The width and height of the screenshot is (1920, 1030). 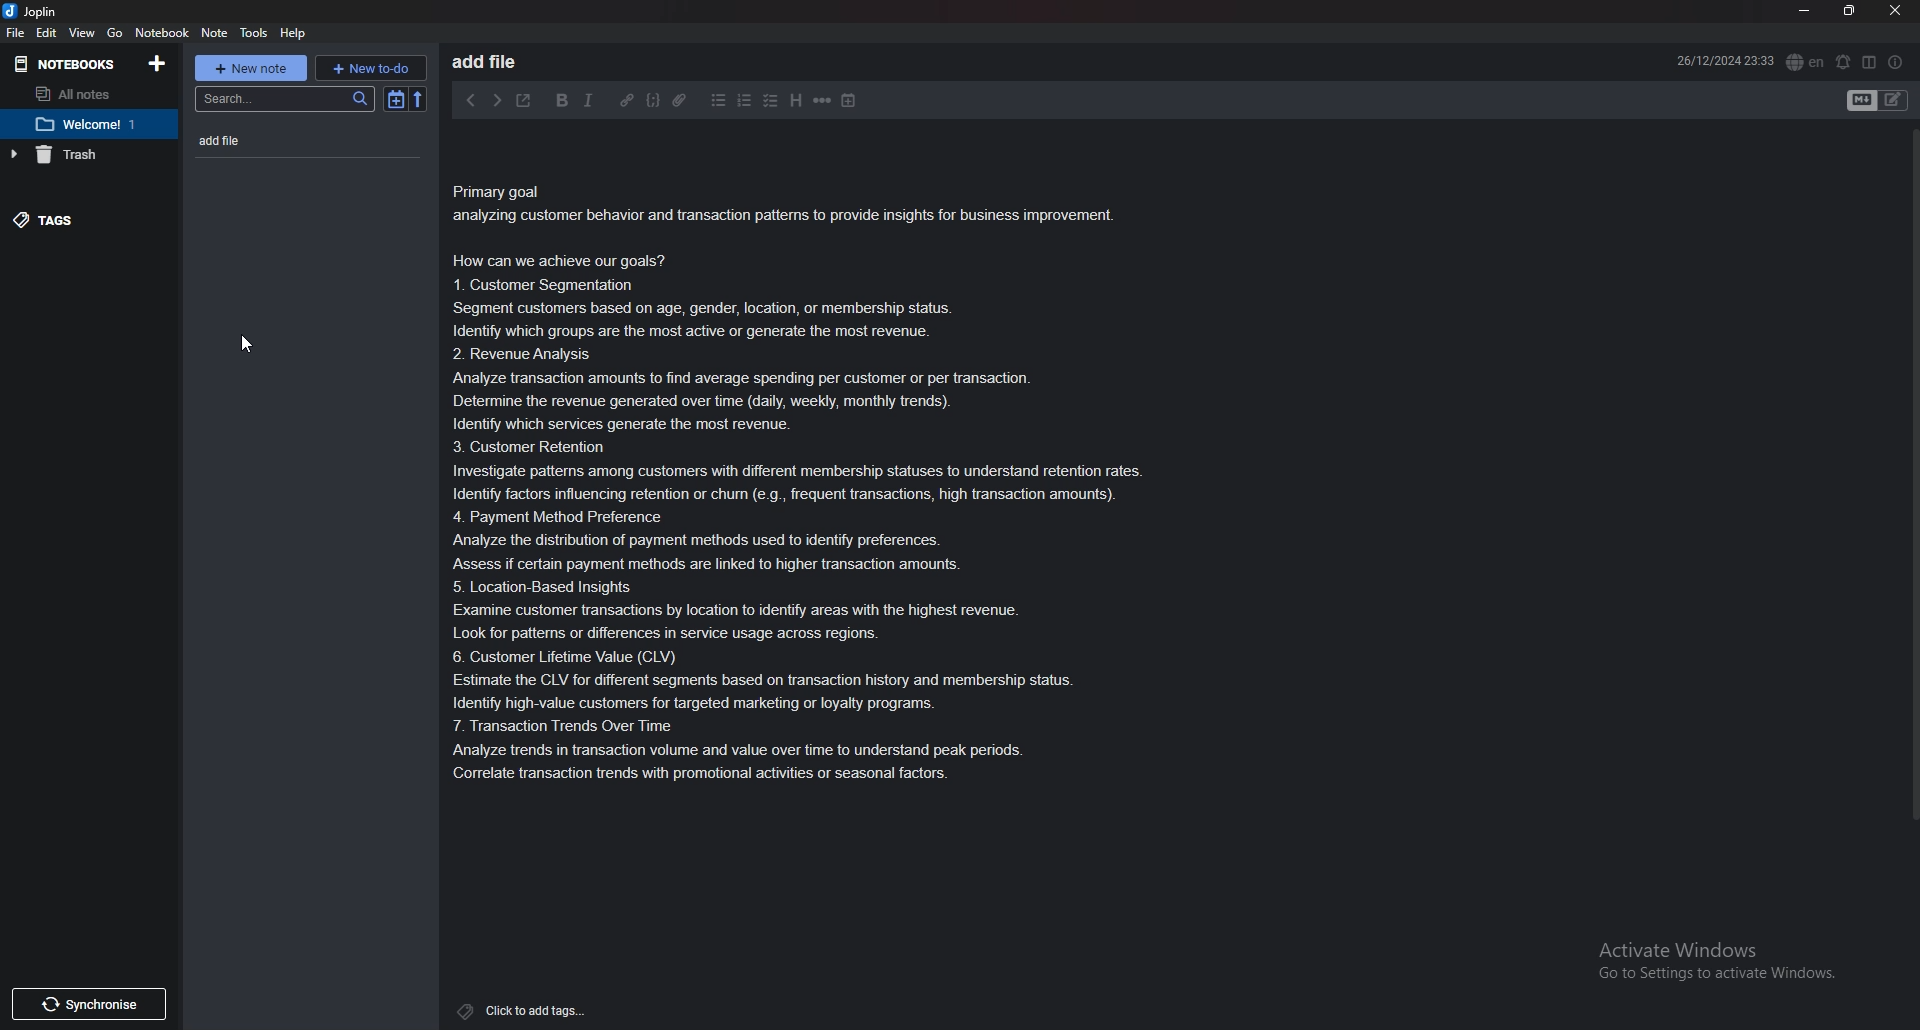 What do you see at coordinates (294, 33) in the screenshot?
I see `help` at bounding box center [294, 33].